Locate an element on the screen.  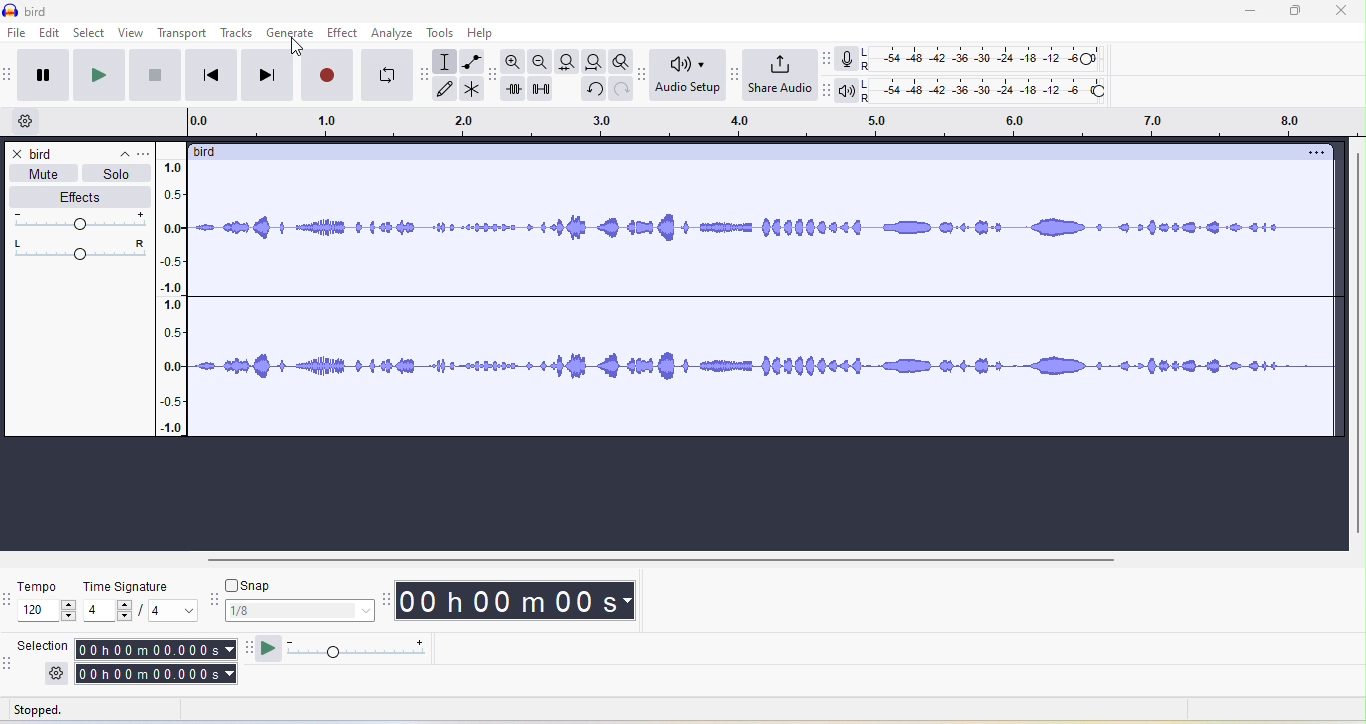
zoom toggle  is located at coordinates (616, 59).